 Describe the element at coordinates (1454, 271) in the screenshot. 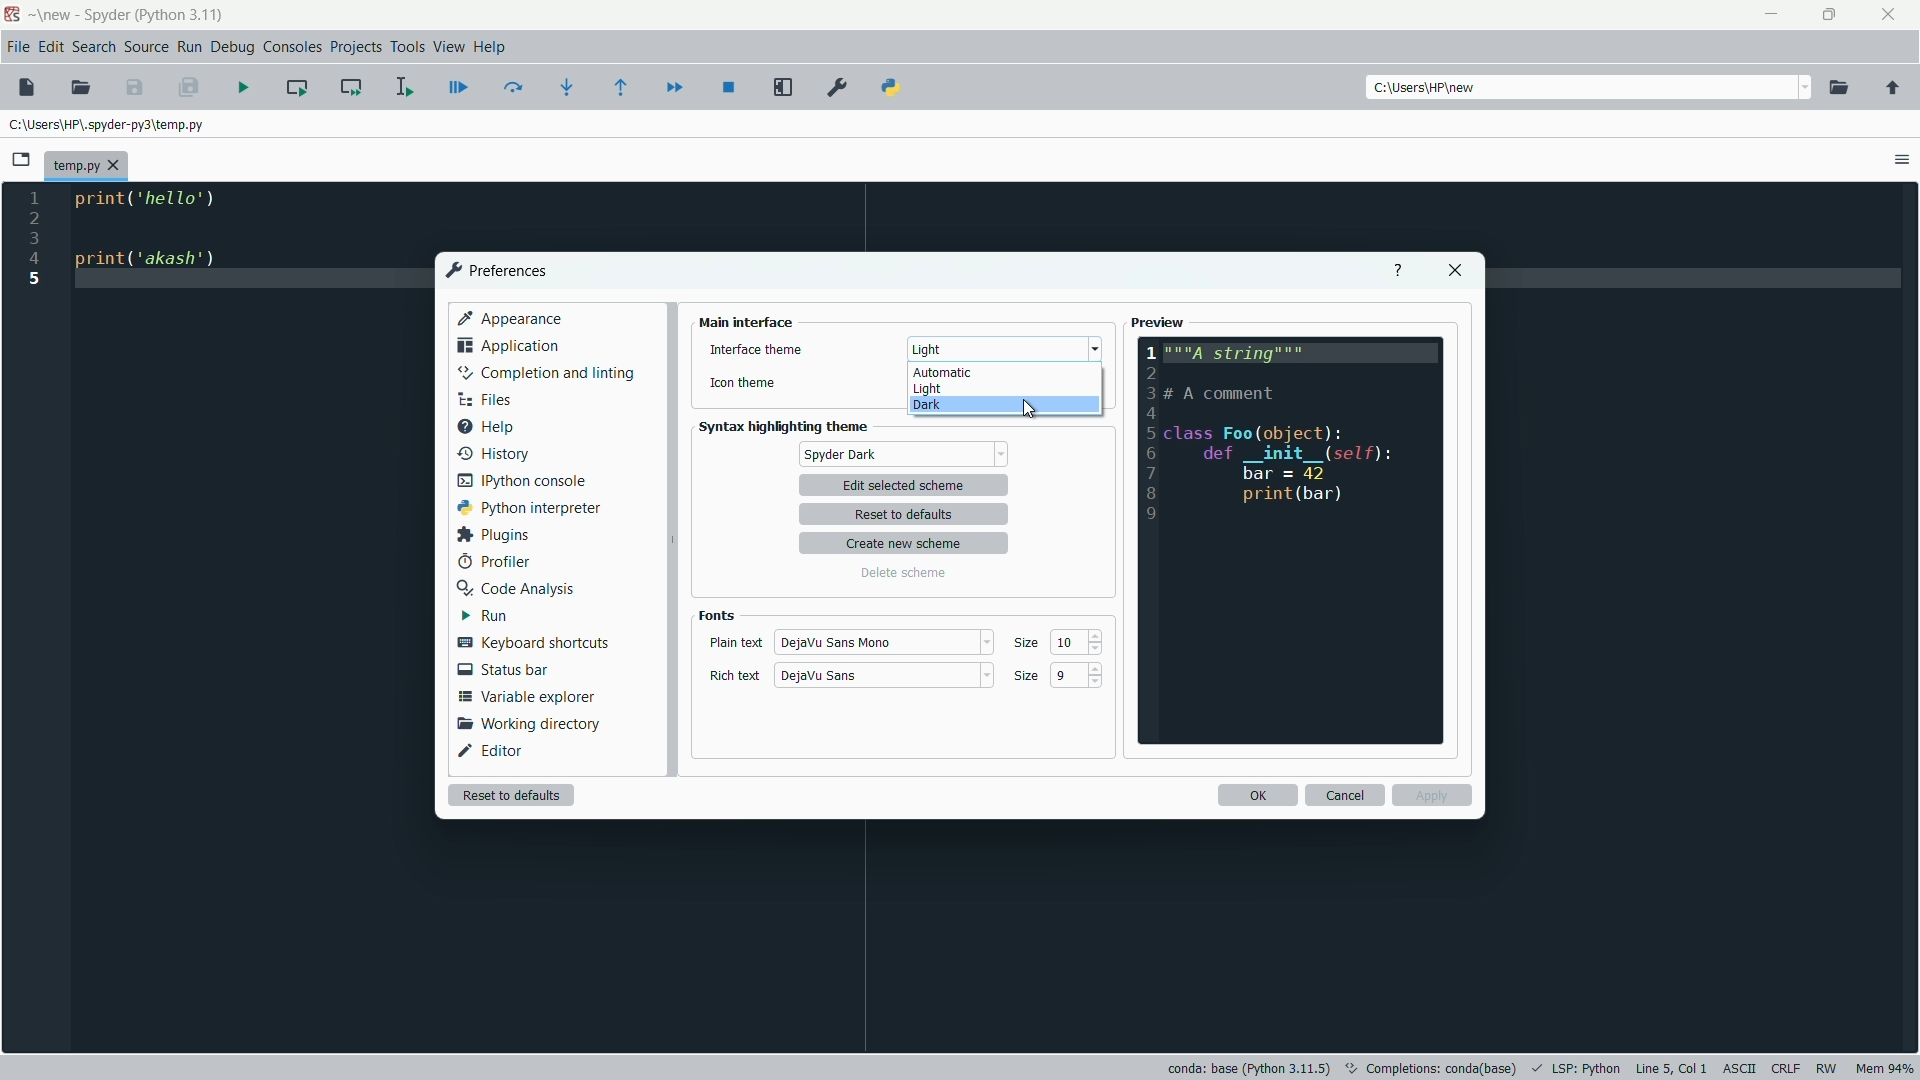

I see `close` at that location.